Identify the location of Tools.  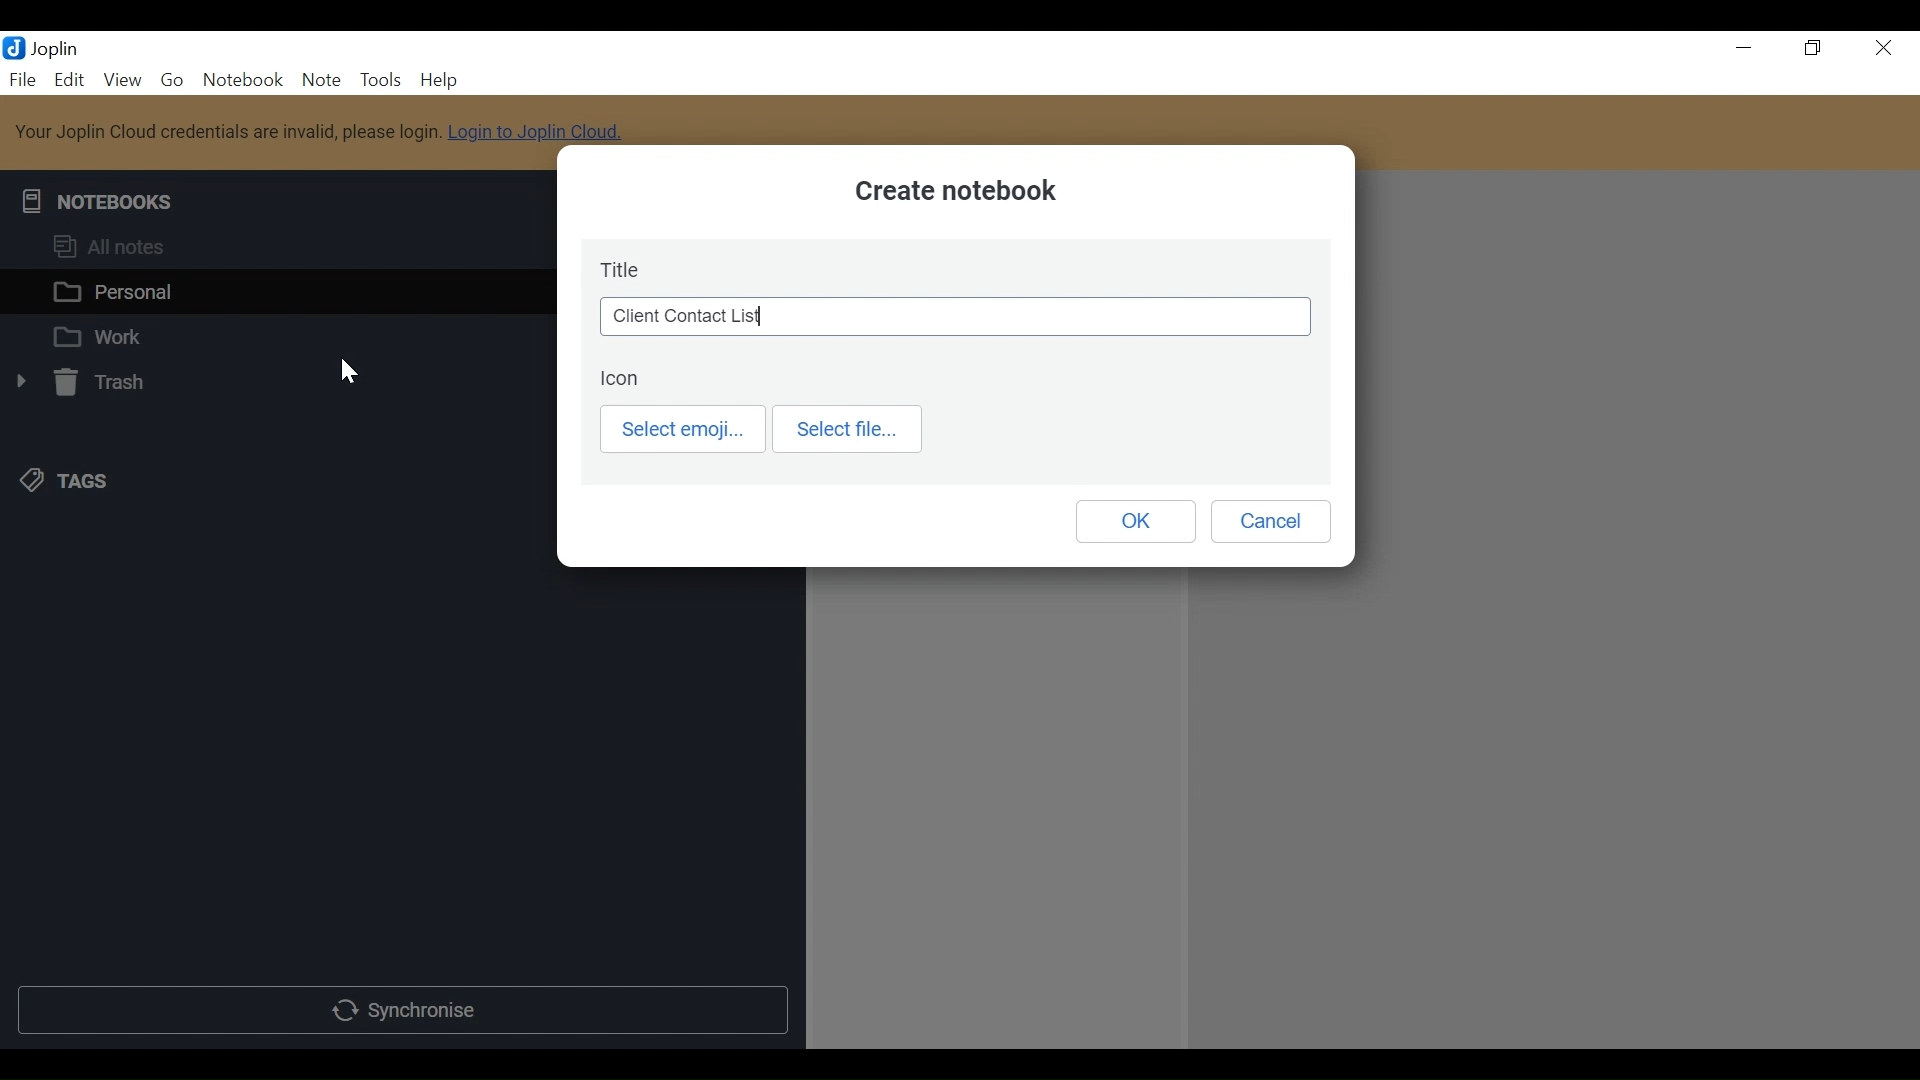
(379, 80).